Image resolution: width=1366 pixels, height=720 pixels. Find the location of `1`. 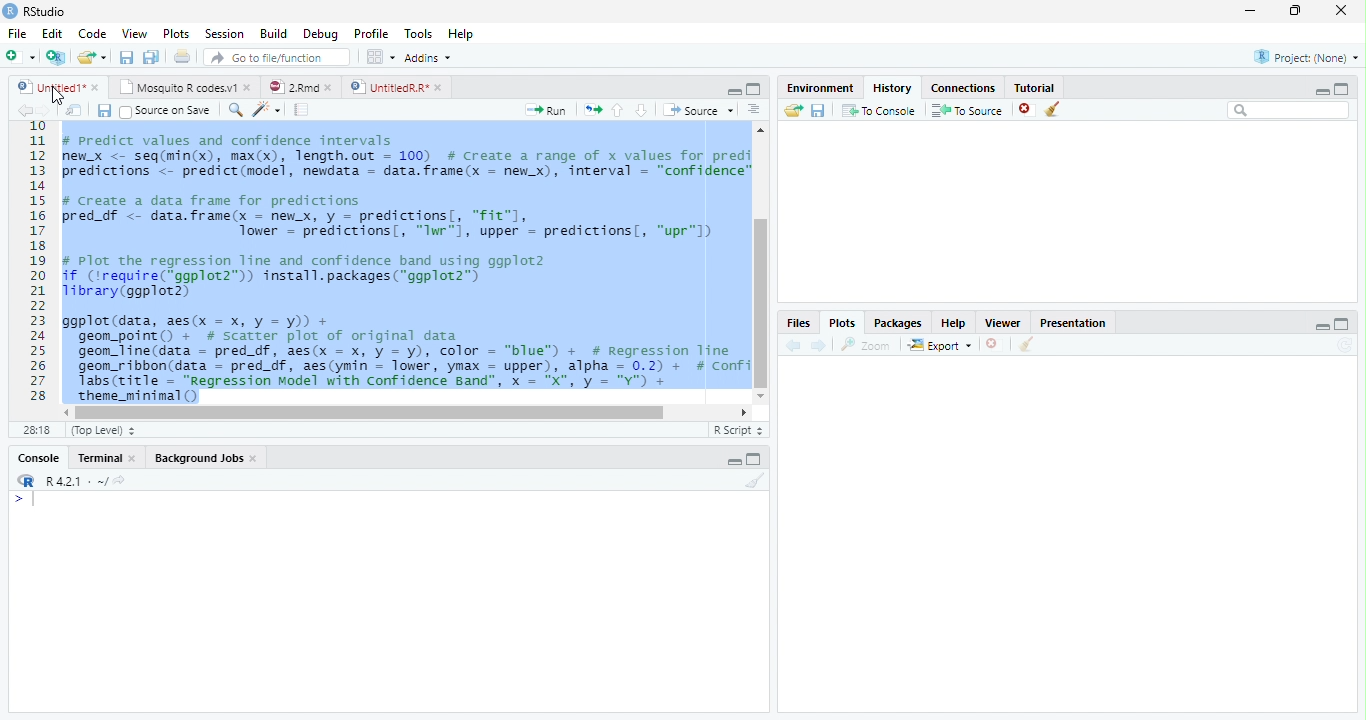

1 is located at coordinates (35, 128).